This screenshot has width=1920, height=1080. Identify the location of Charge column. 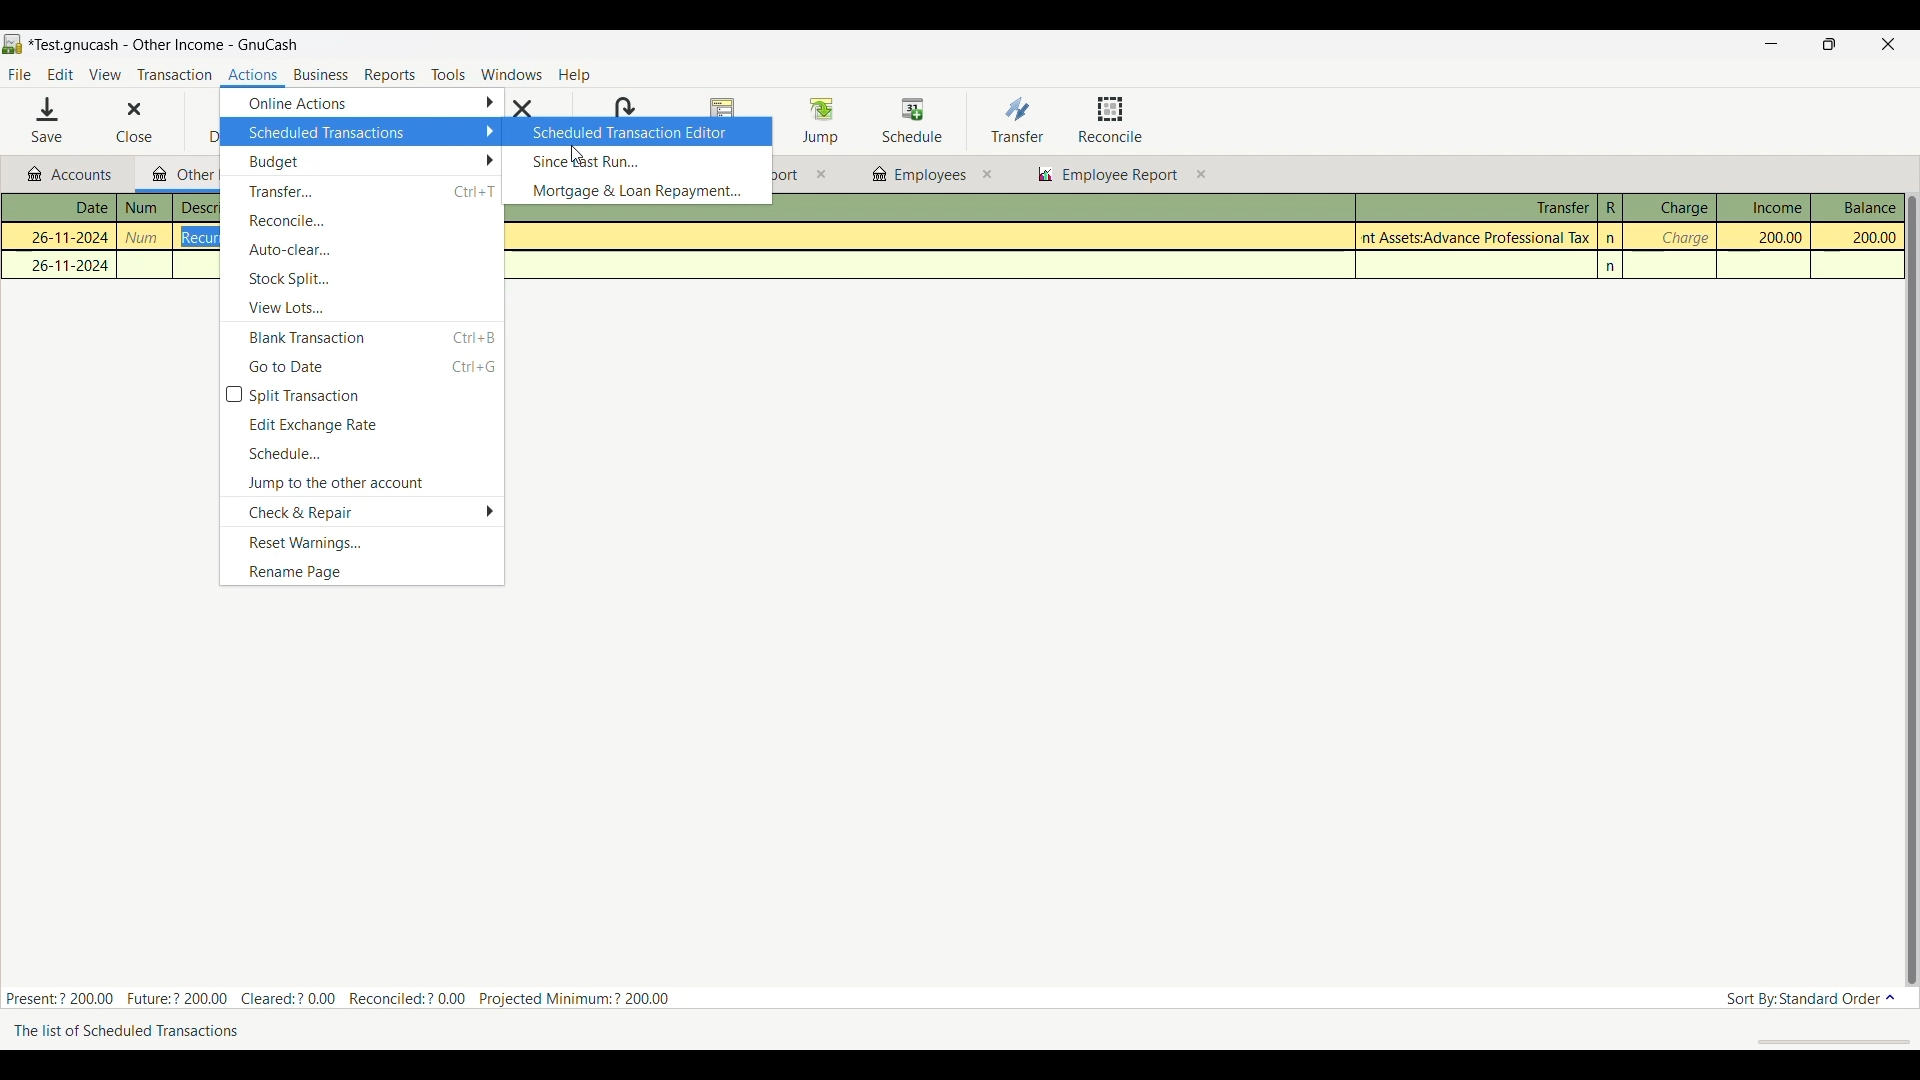
(1669, 208).